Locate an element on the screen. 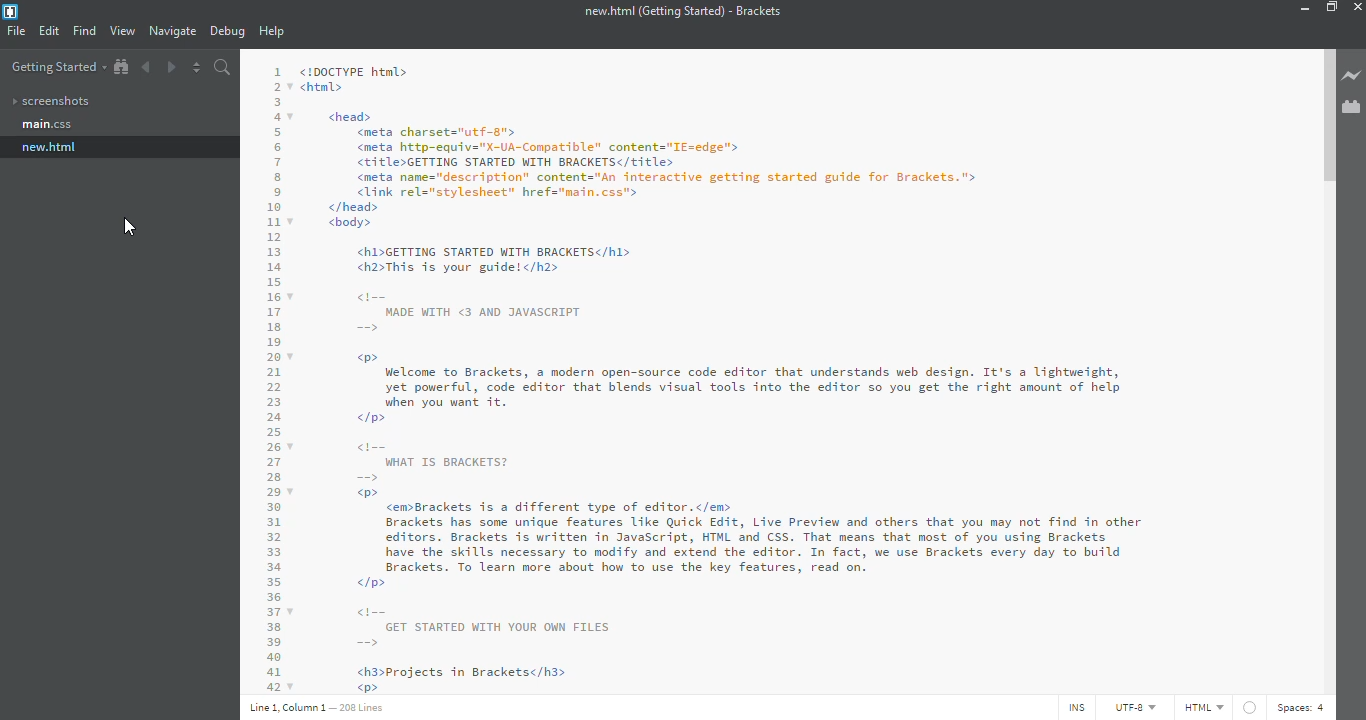 The width and height of the screenshot is (1366, 720). html is located at coordinates (1203, 707).